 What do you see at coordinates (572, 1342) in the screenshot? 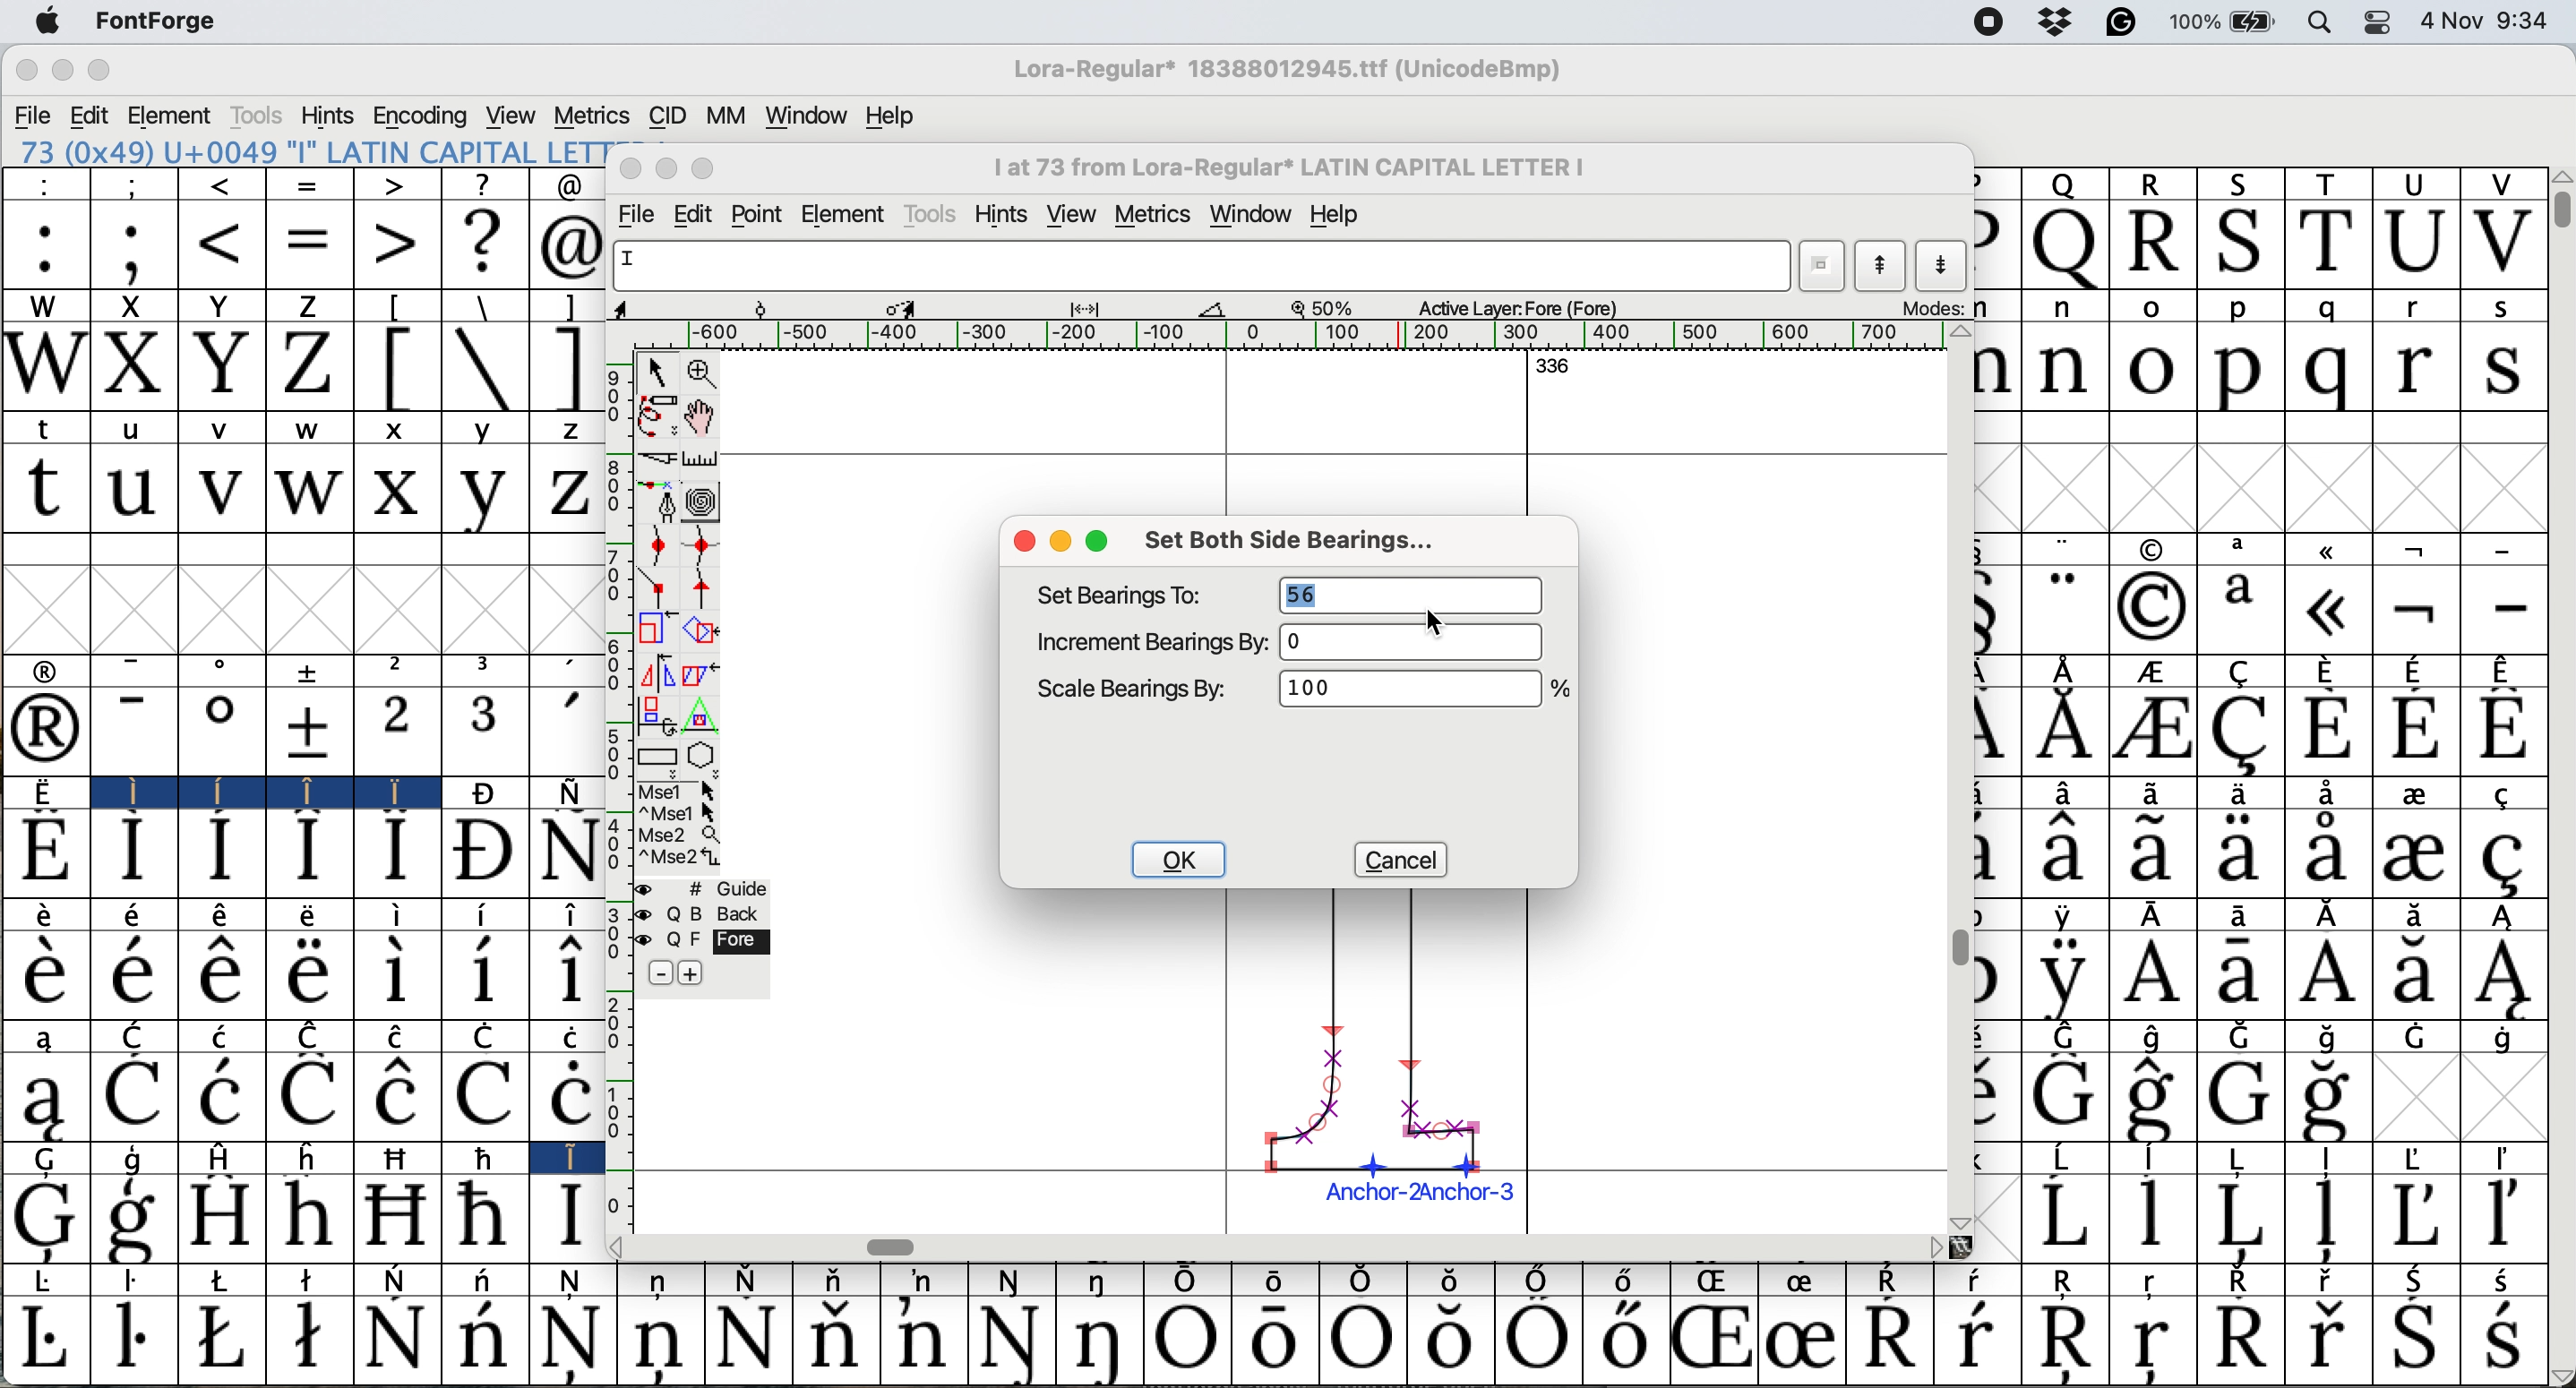
I see `Symbol` at bounding box center [572, 1342].